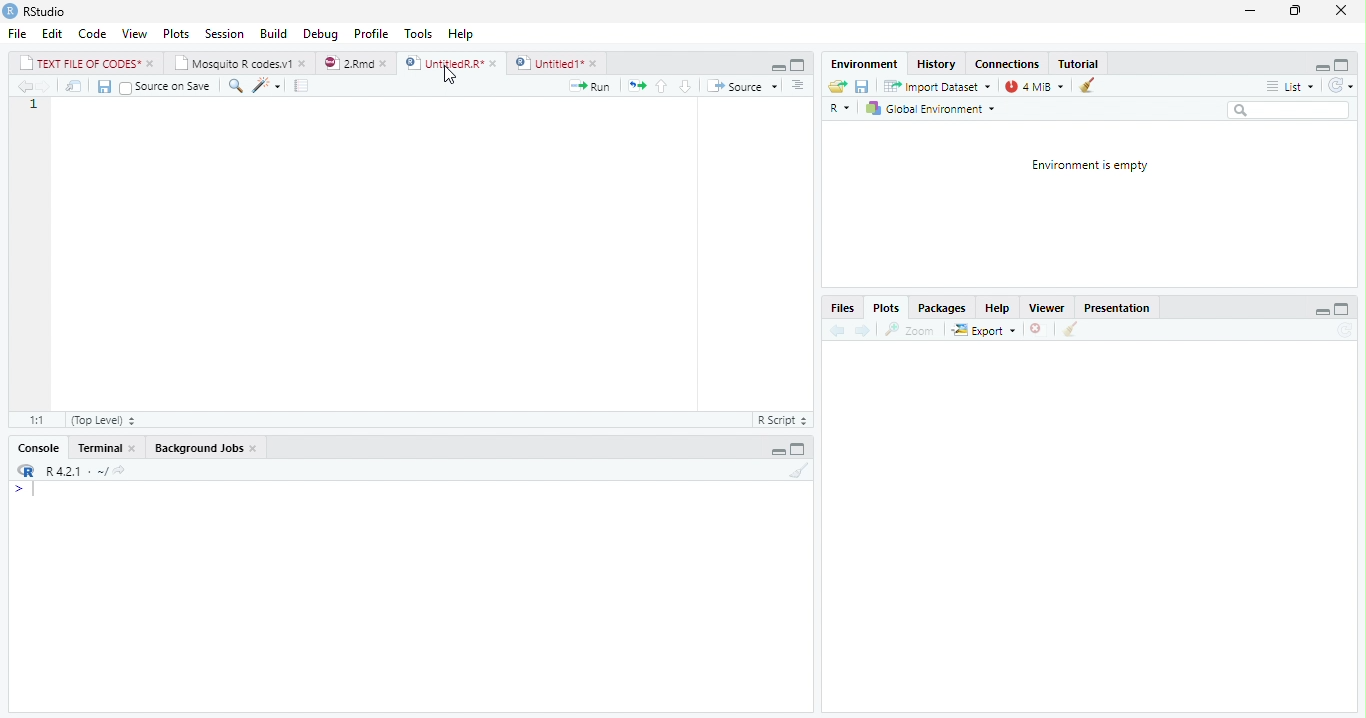 This screenshot has width=1366, height=718. Describe the element at coordinates (1000, 308) in the screenshot. I see `Help` at that location.